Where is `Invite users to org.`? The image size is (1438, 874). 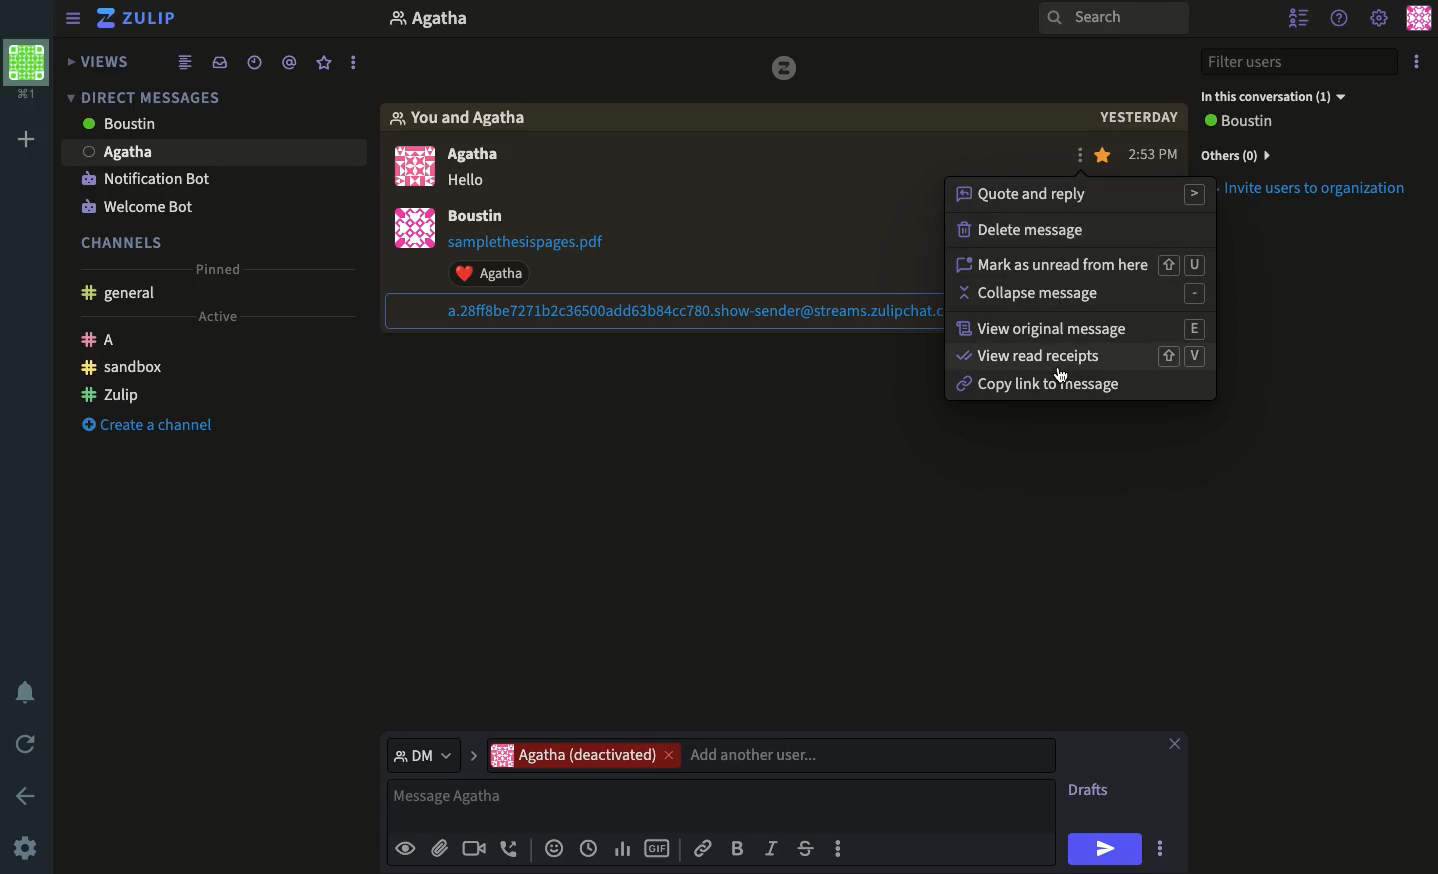 Invite users to org. is located at coordinates (1307, 152).